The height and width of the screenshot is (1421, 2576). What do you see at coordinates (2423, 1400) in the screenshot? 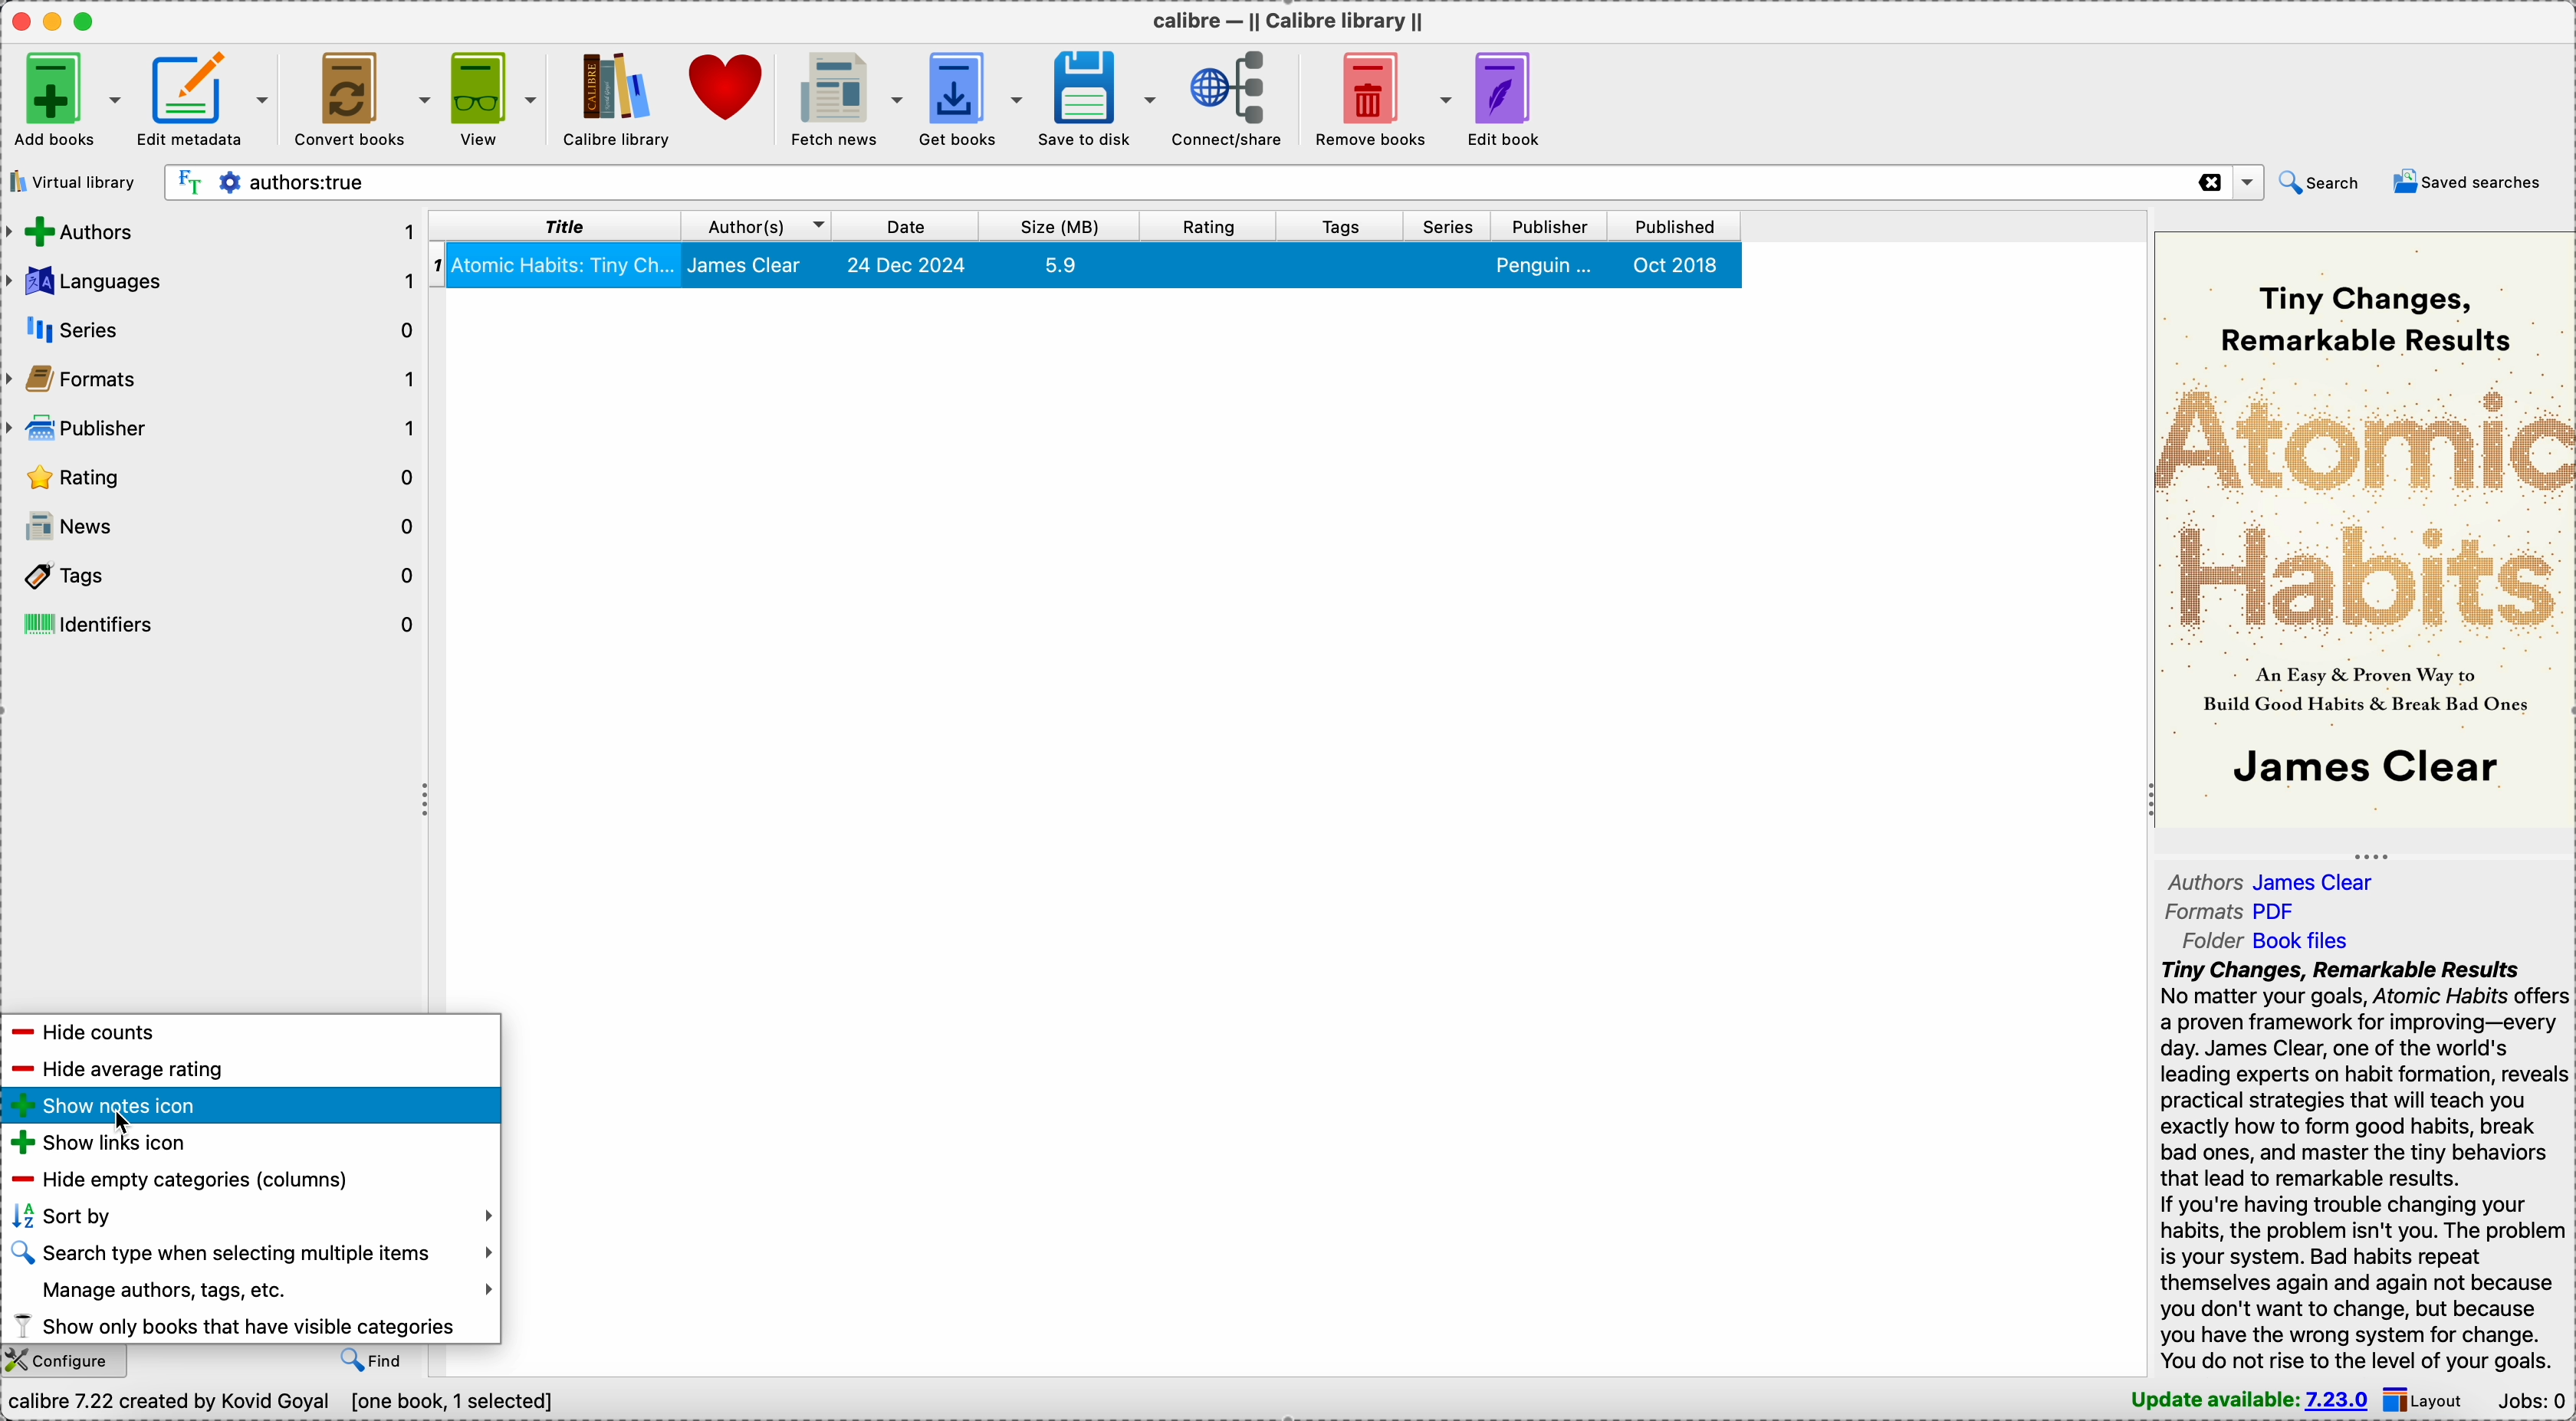
I see `layout` at bounding box center [2423, 1400].